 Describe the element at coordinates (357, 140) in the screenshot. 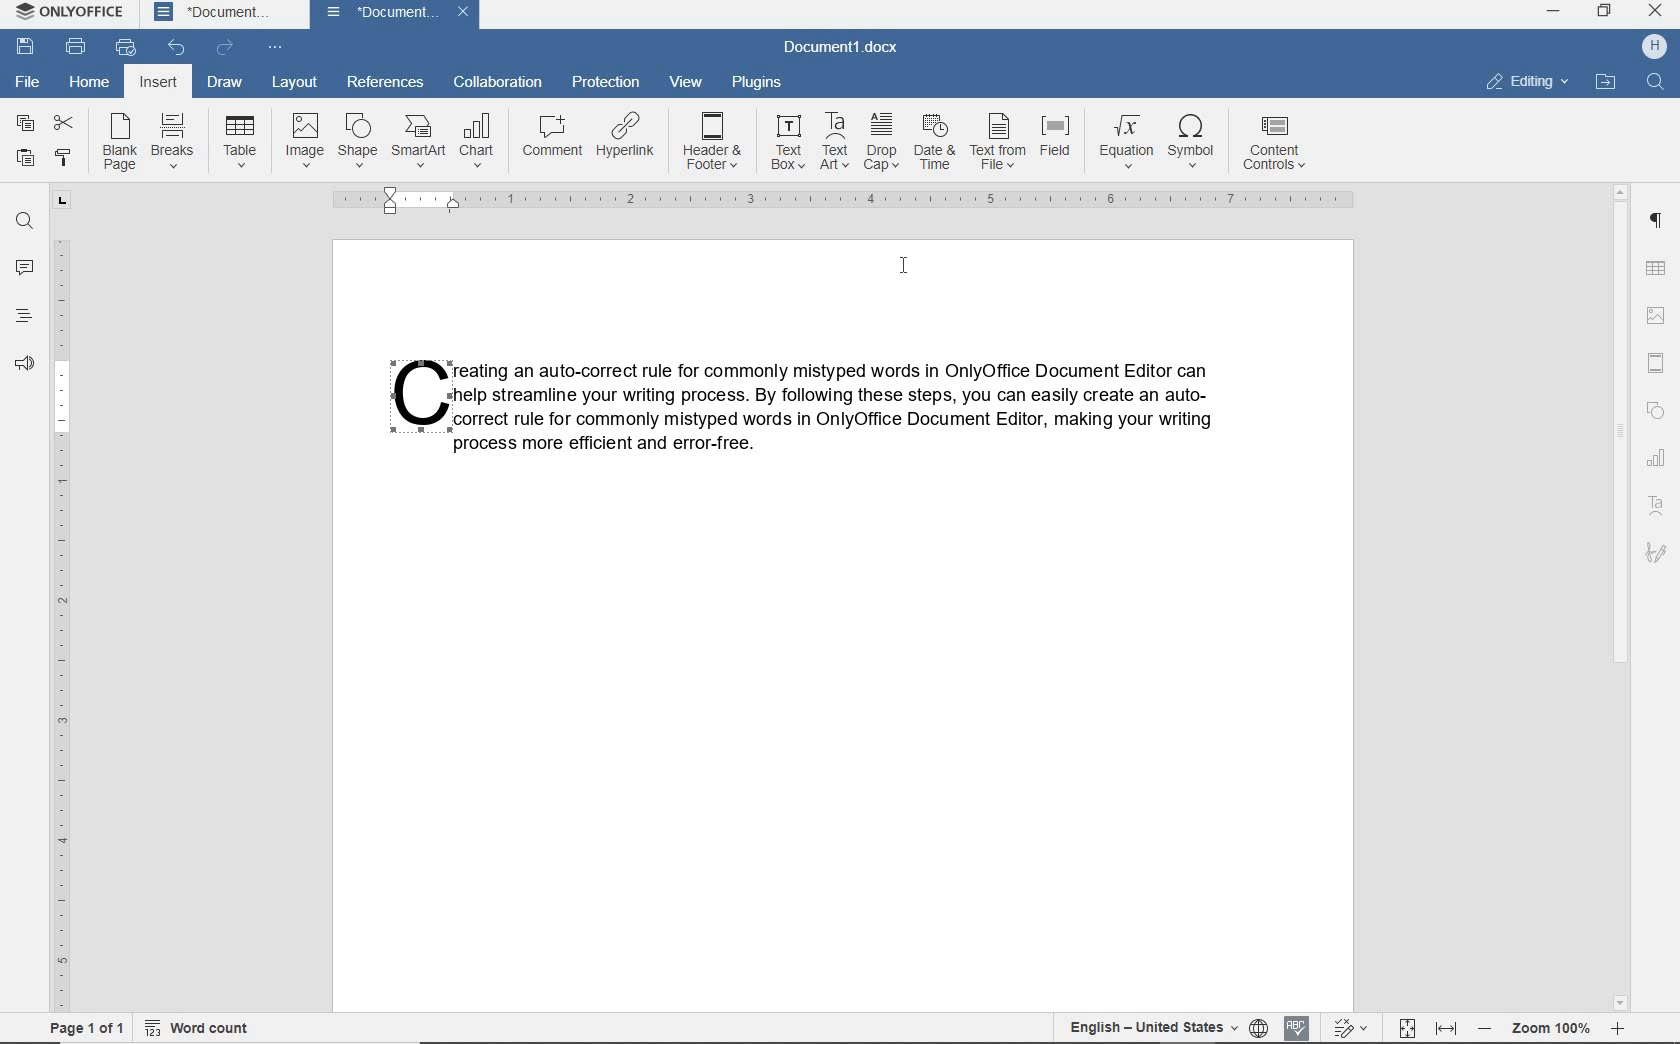

I see `shape` at that location.